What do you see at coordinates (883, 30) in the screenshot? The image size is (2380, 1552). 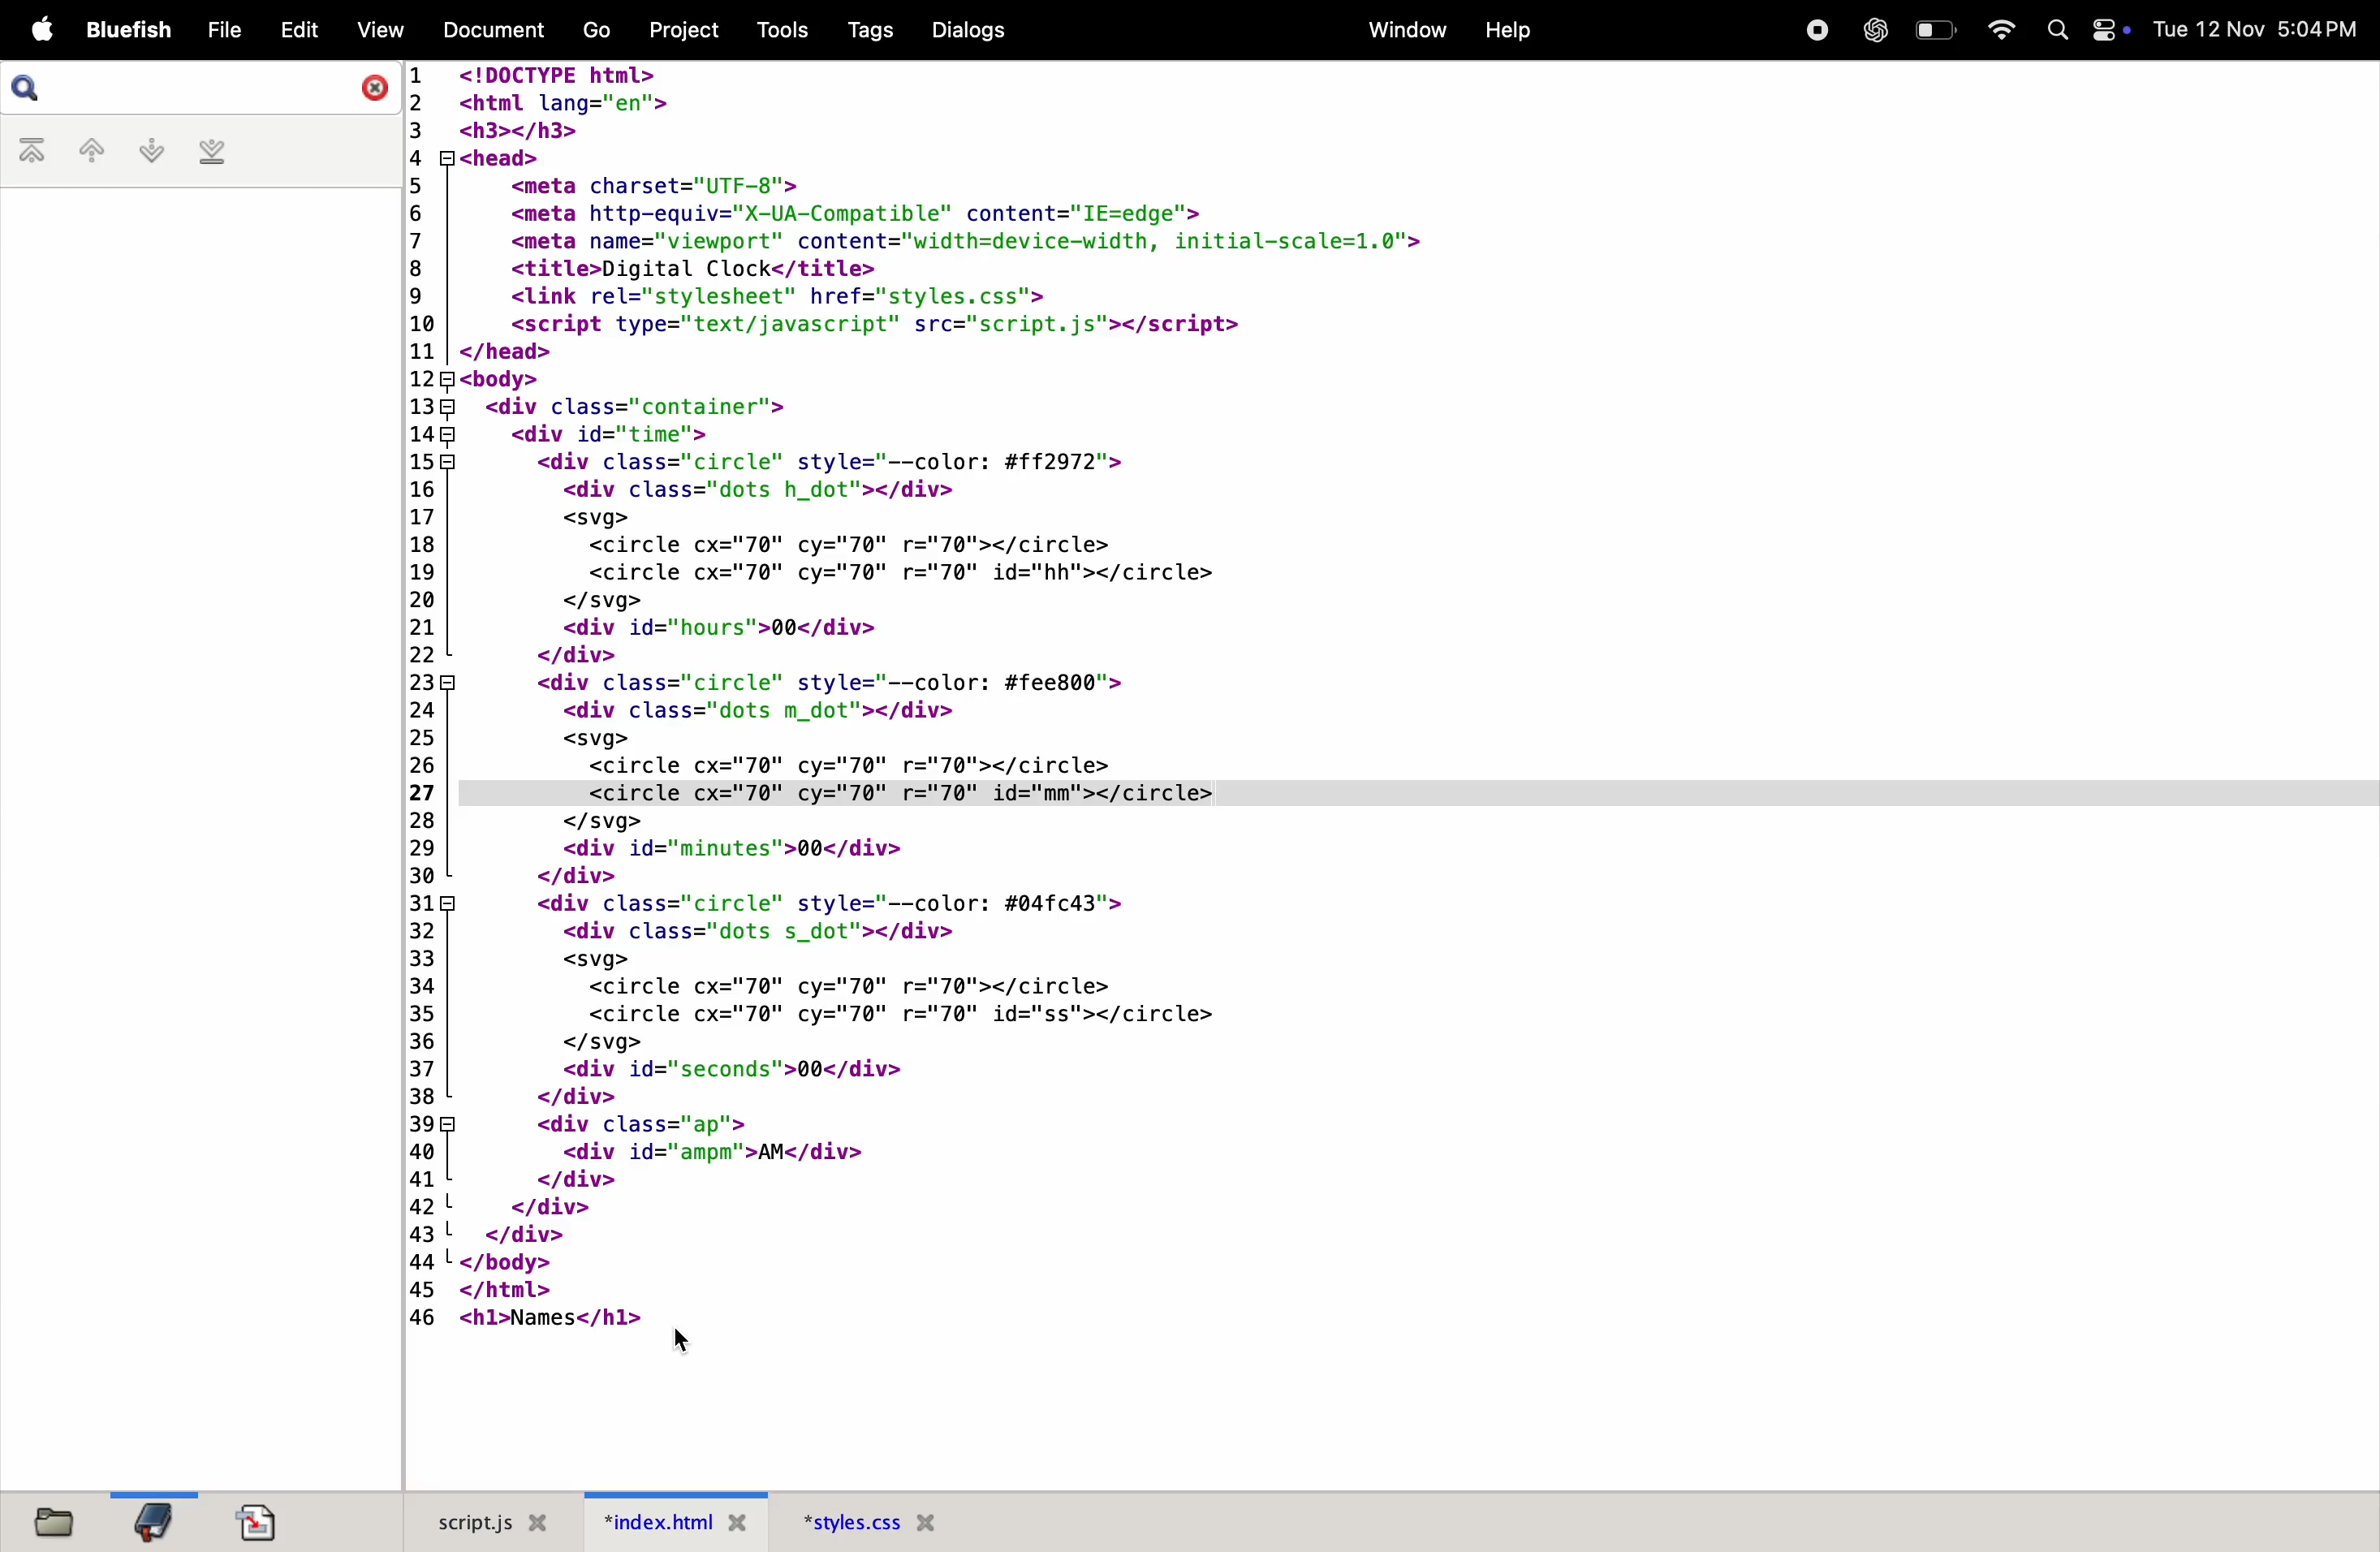 I see `tags` at bounding box center [883, 30].